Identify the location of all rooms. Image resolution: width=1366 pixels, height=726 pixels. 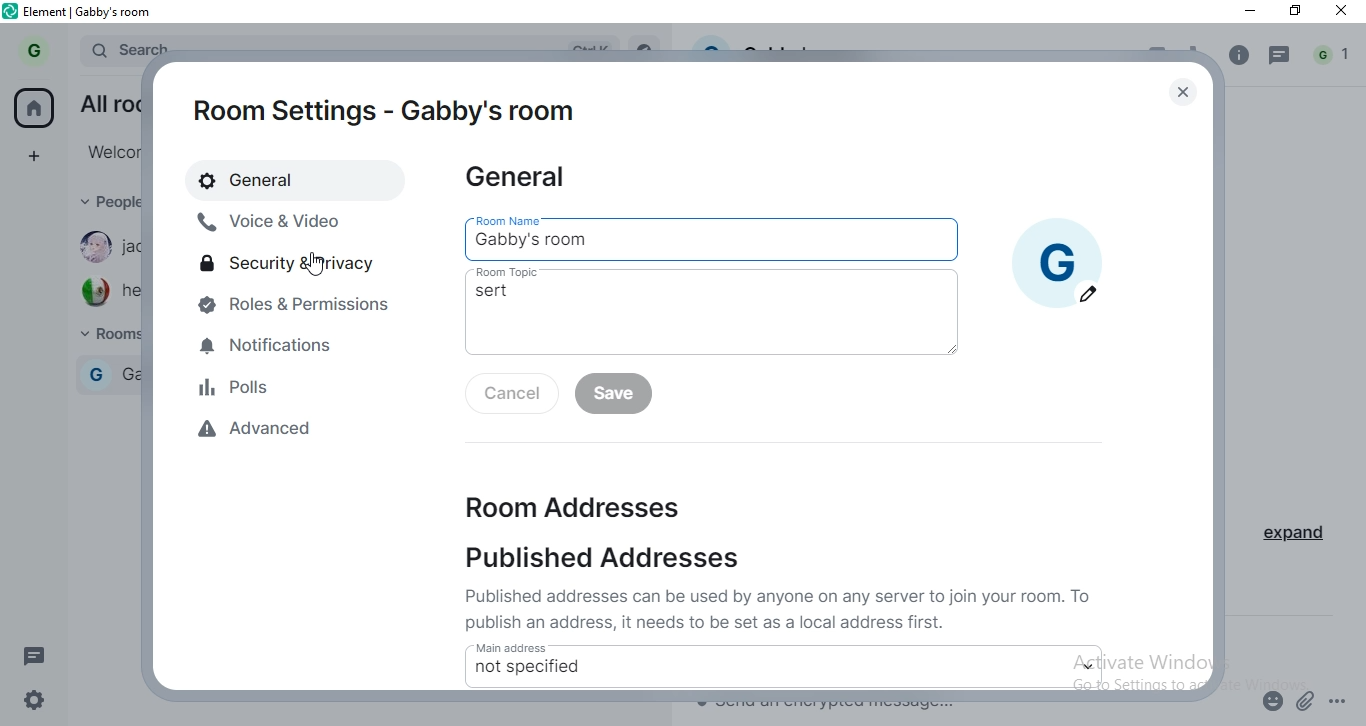
(108, 101).